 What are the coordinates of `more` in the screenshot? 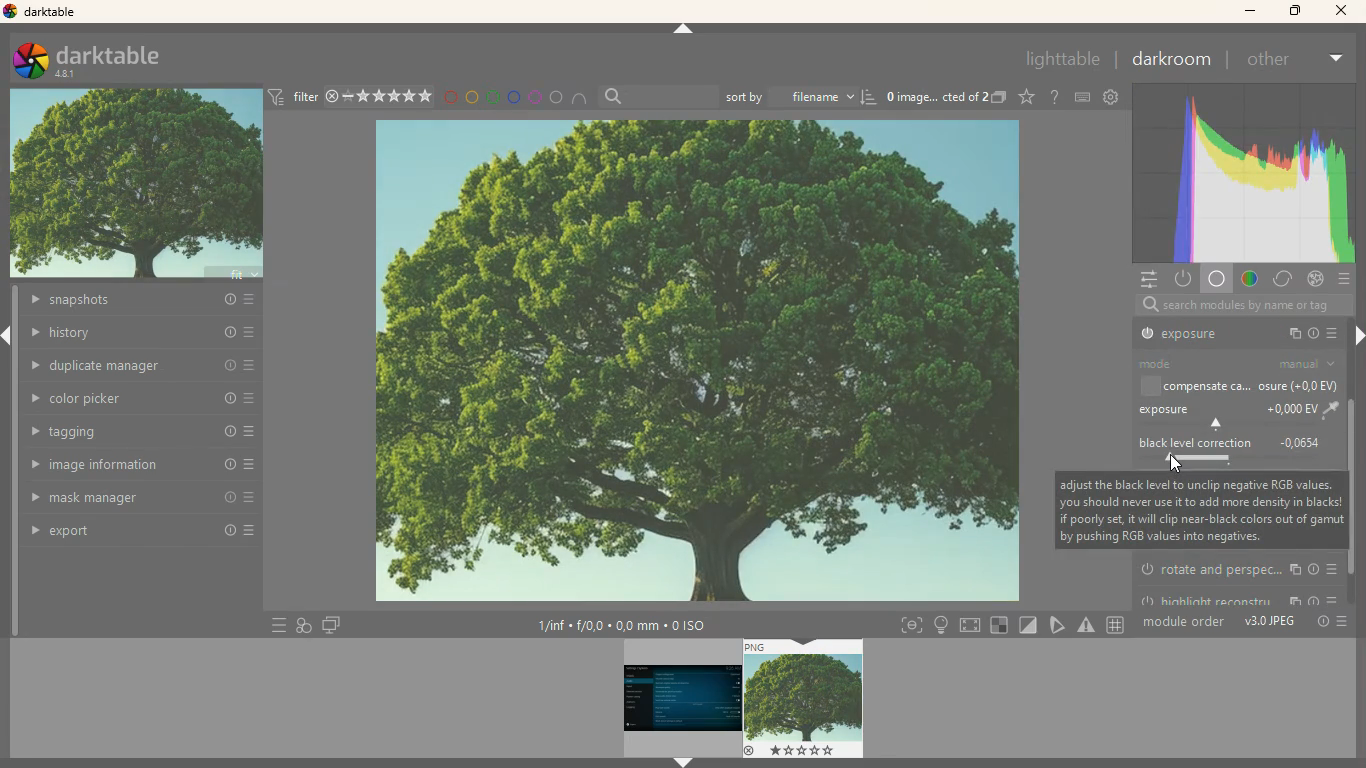 It's located at (1340, 59).